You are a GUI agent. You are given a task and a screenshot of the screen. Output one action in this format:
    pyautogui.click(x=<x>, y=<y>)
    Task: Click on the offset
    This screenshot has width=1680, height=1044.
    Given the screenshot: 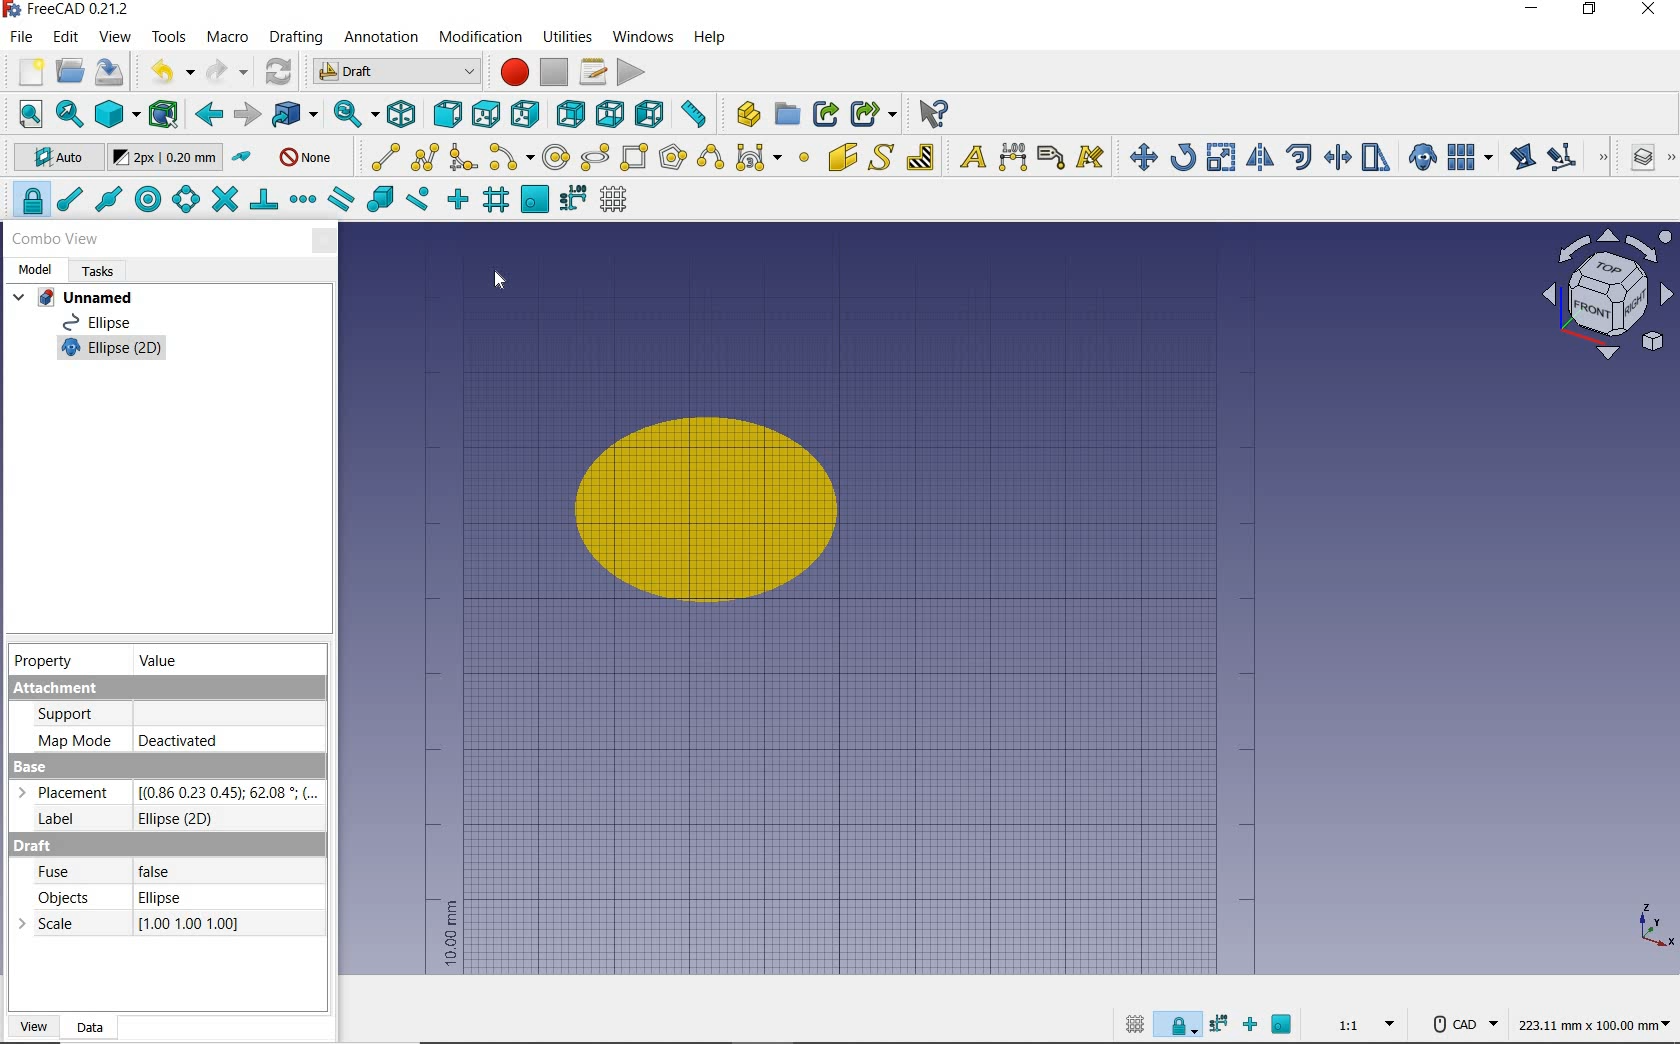 What is the action you would take?
    pyautogui.click(x=1298, y=157)
    